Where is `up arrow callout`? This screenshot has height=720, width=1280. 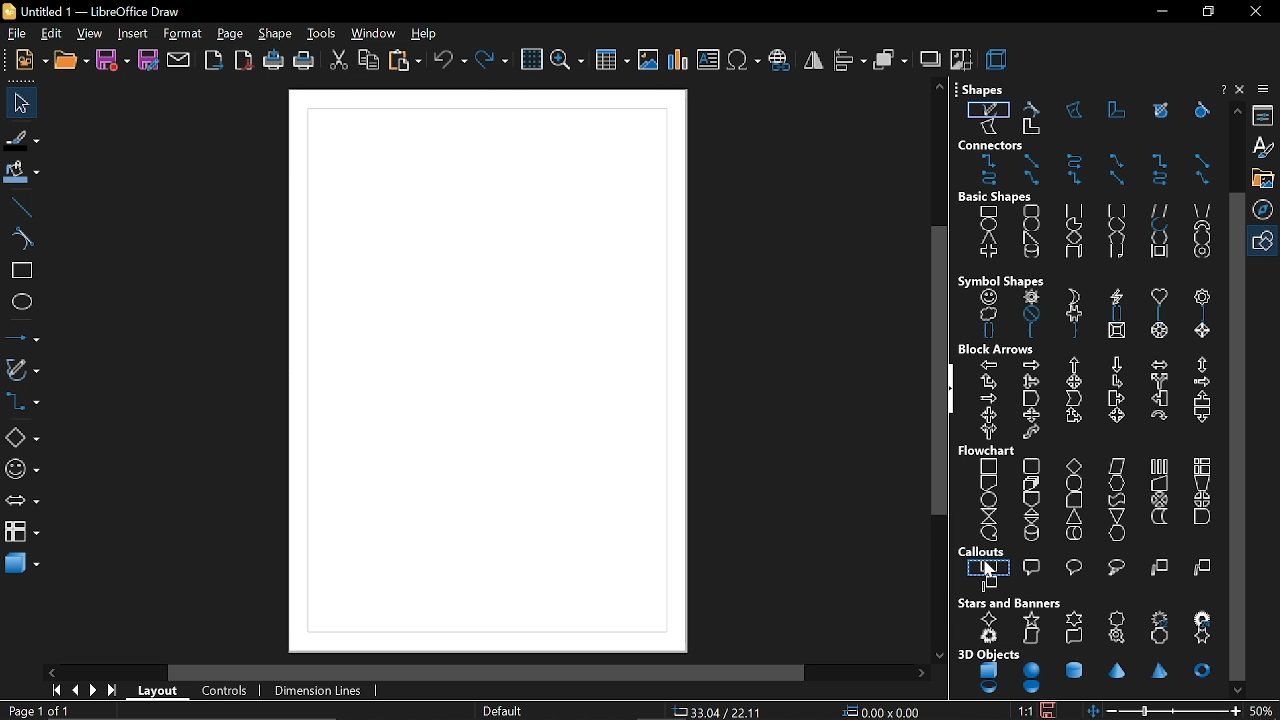 up arrow callout is located at coordinates (1199, 399).